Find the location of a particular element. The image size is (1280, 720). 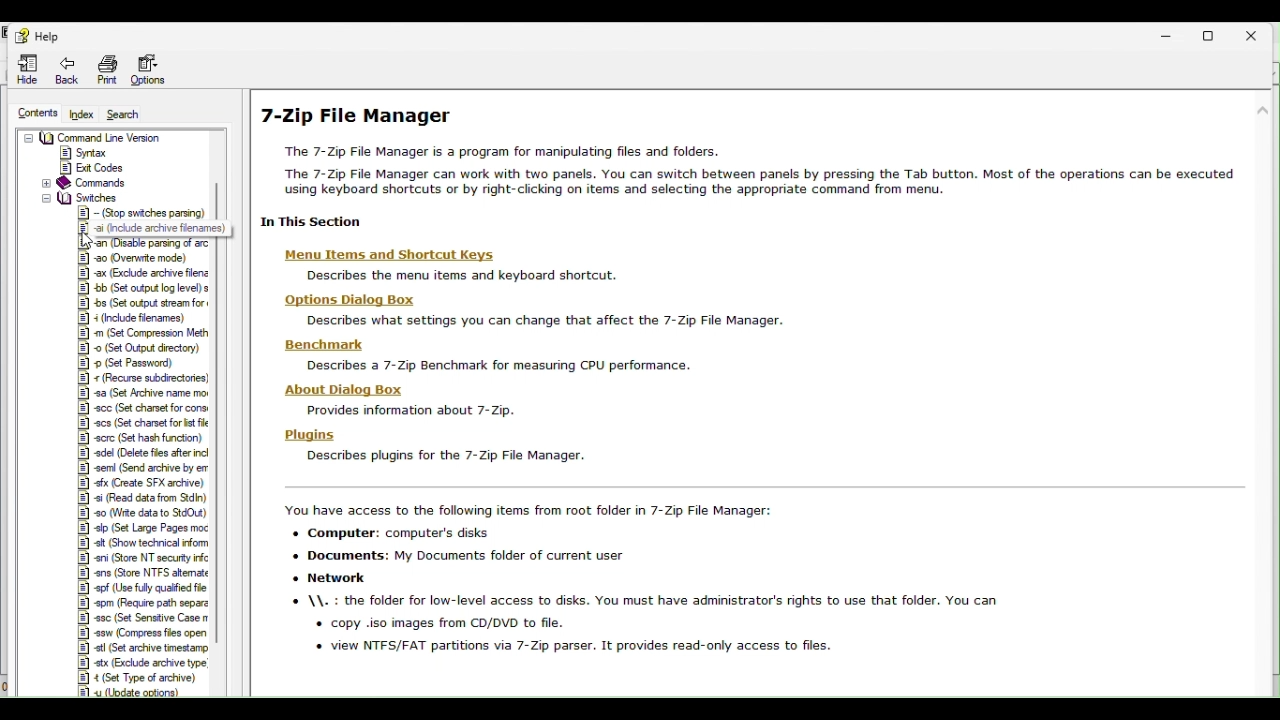

X (Exclude archve feng | is located at coordinates (150, 272).